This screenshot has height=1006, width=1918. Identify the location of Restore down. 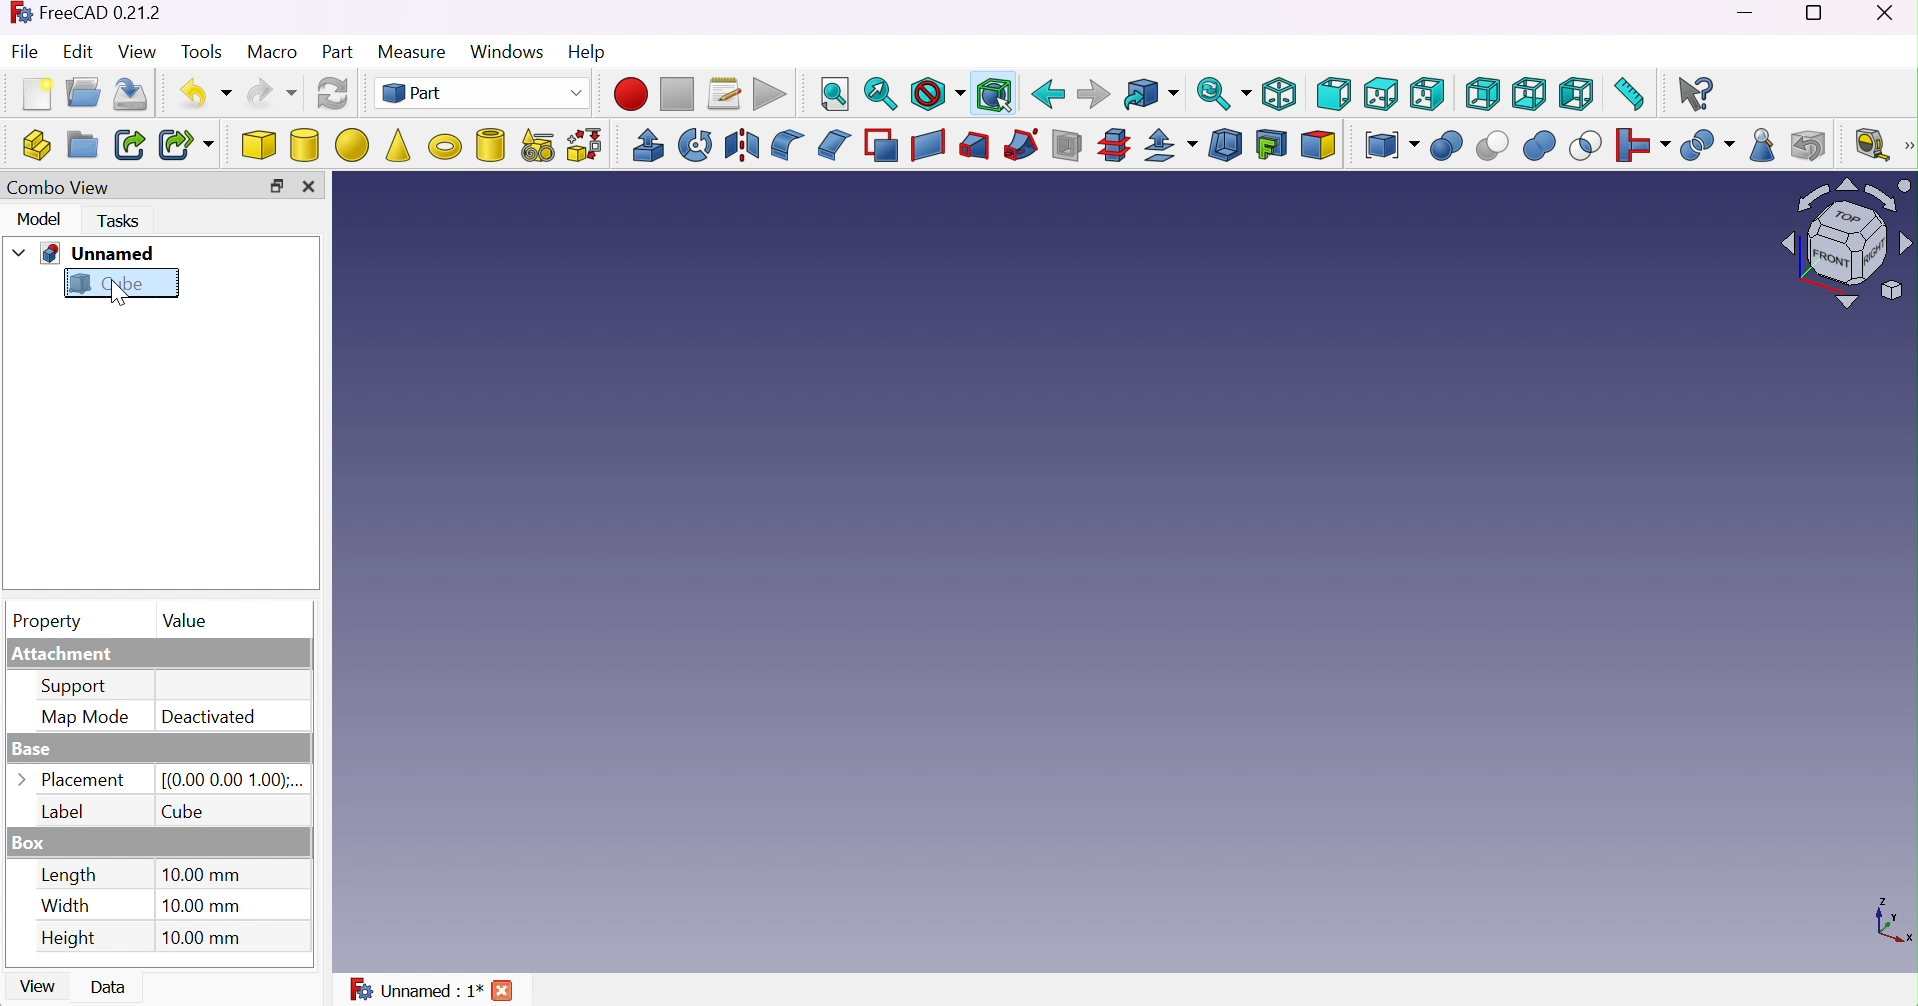
(281, 188).